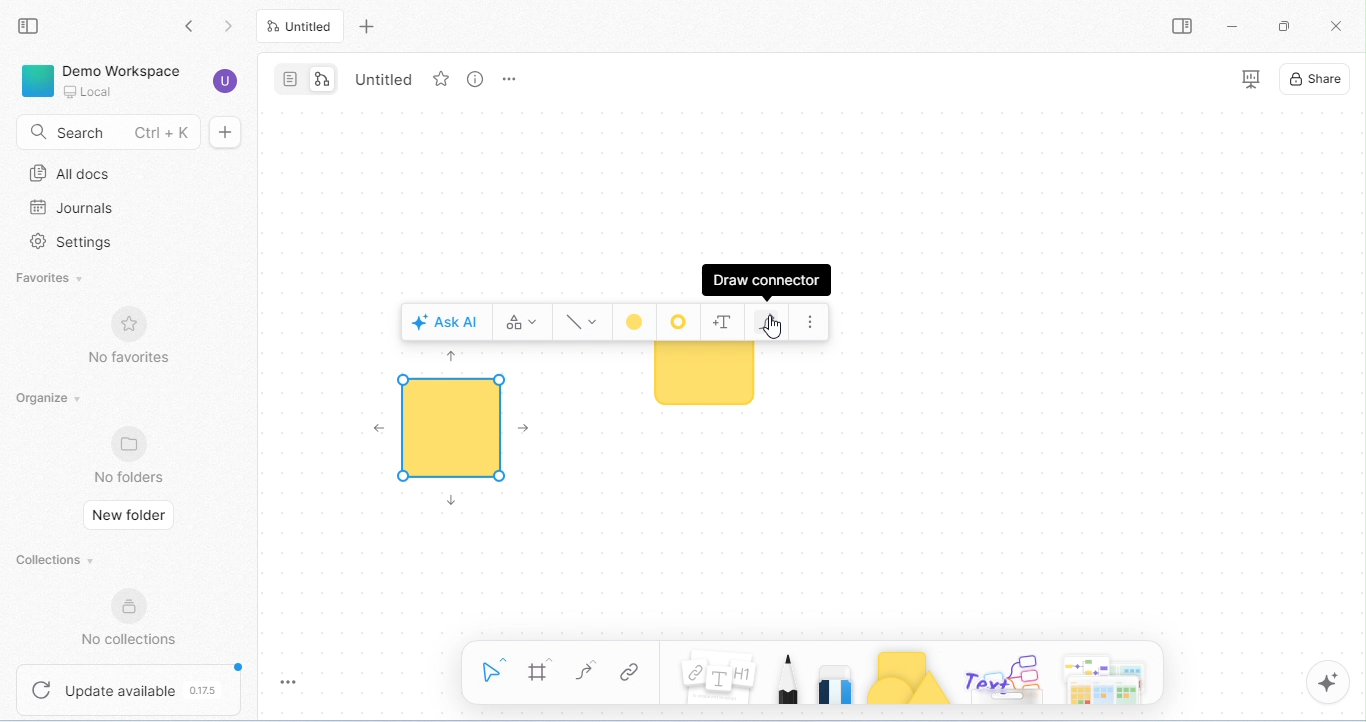 The image size is (1366, 722). What do you see at coordinates (70, 244) in the screenshot?
I see `settings` at bounding box center [70, 244].